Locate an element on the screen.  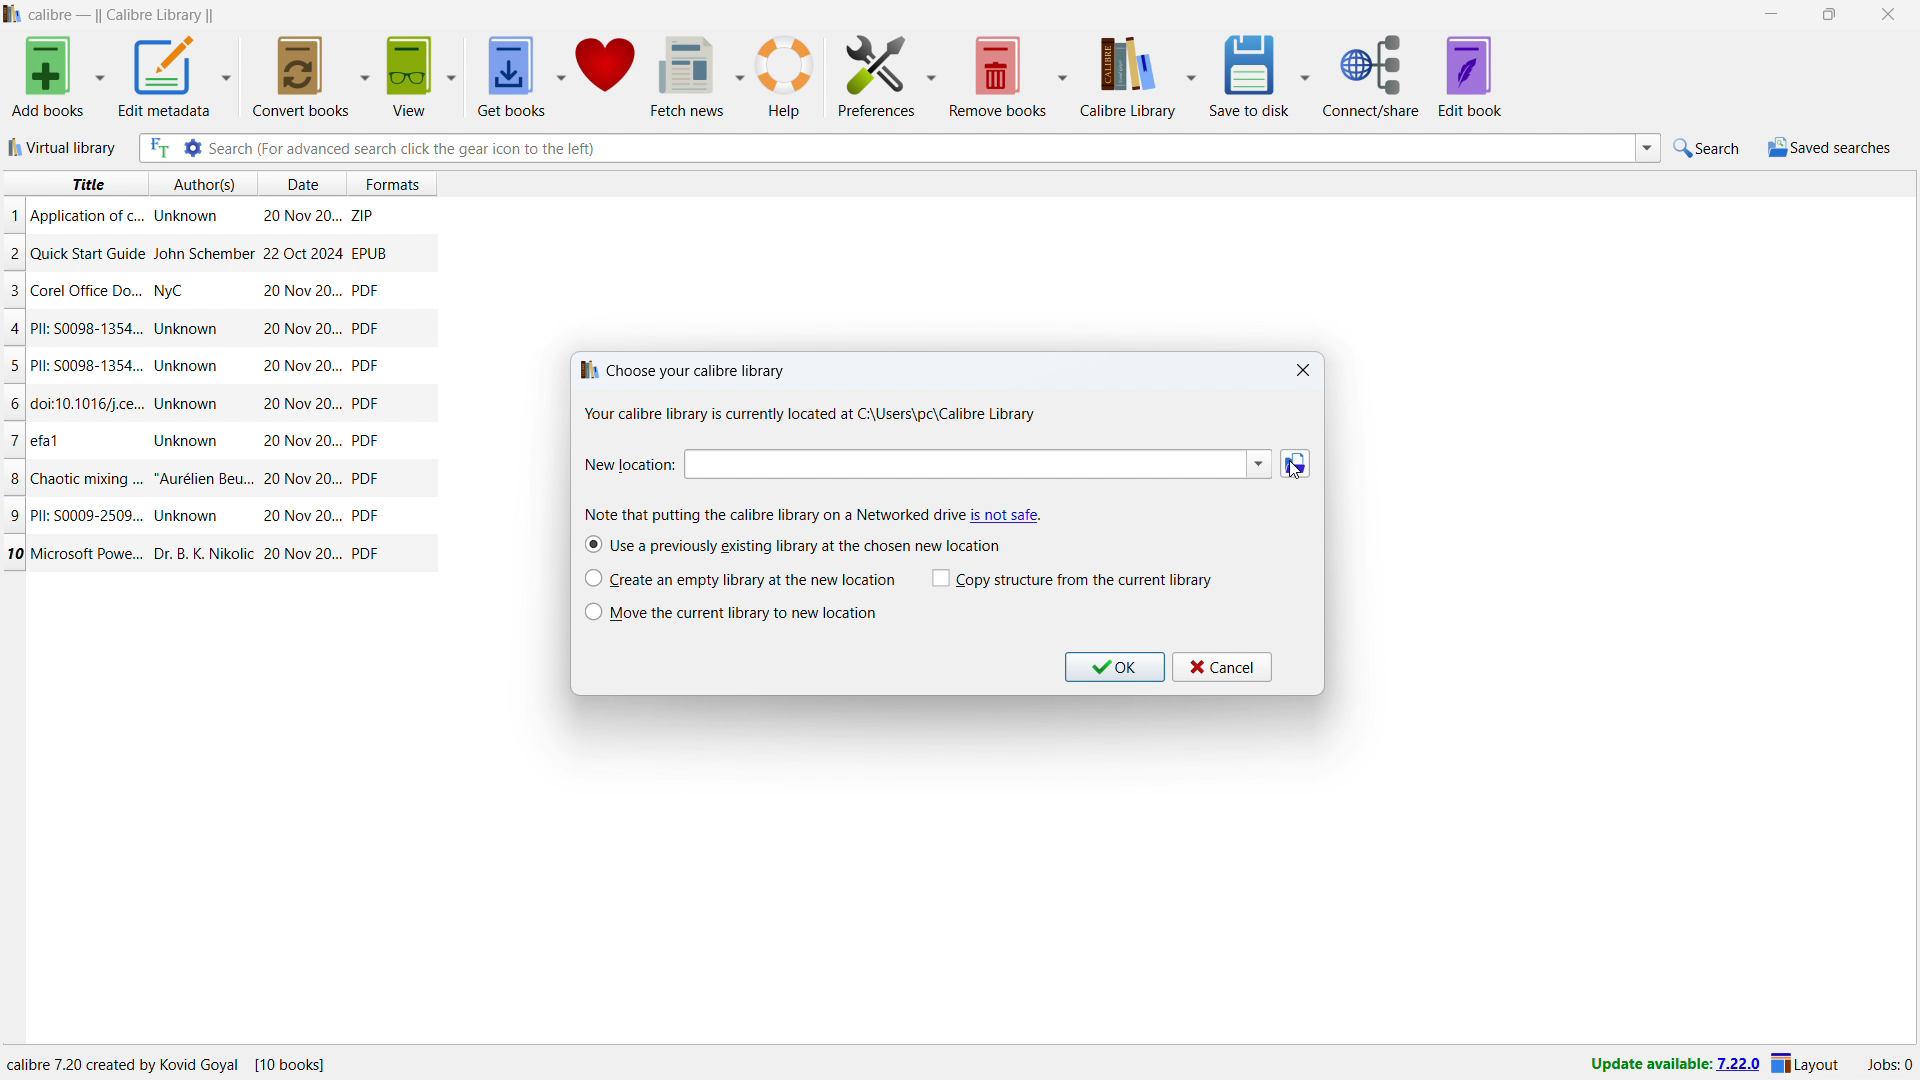
Title is located at coordinates (48, 438).